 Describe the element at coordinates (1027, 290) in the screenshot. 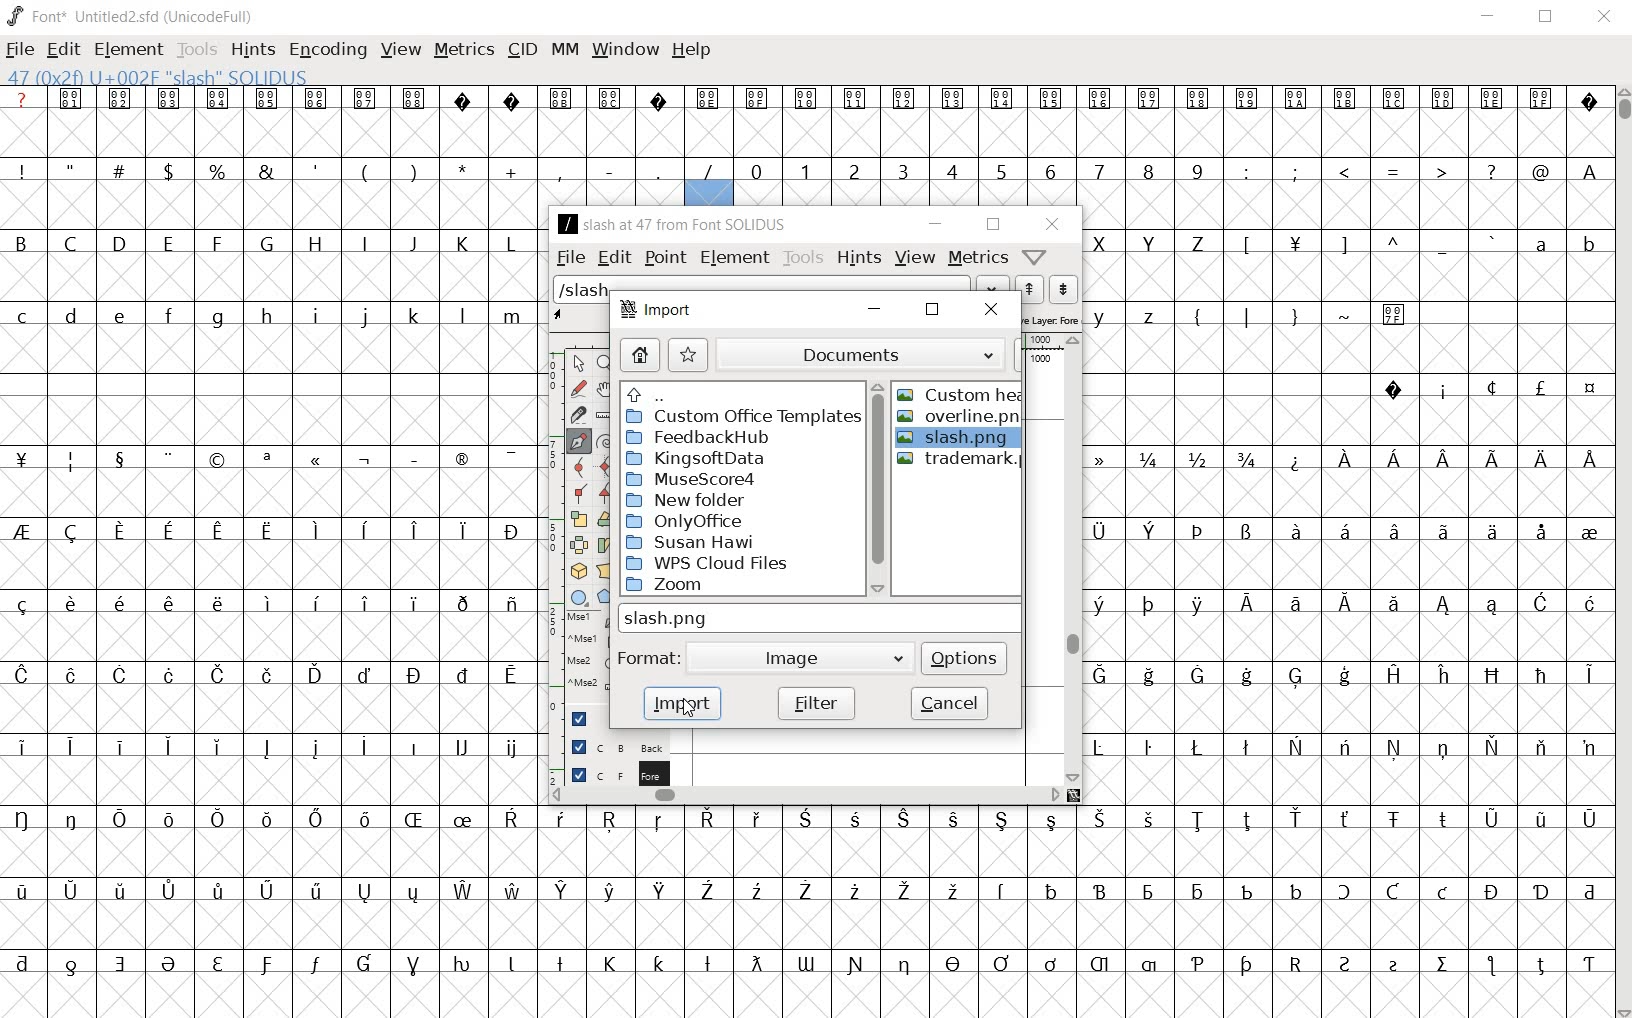

I see `show the next word on the list` at that location.